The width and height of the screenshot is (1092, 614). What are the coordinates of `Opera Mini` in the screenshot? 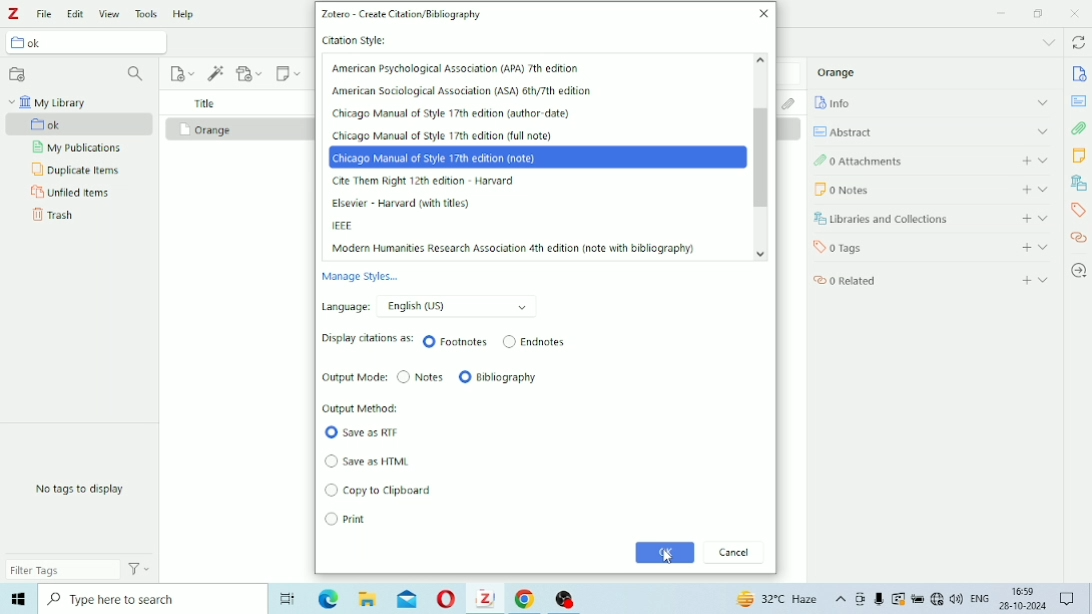 It's located at (447, 600).